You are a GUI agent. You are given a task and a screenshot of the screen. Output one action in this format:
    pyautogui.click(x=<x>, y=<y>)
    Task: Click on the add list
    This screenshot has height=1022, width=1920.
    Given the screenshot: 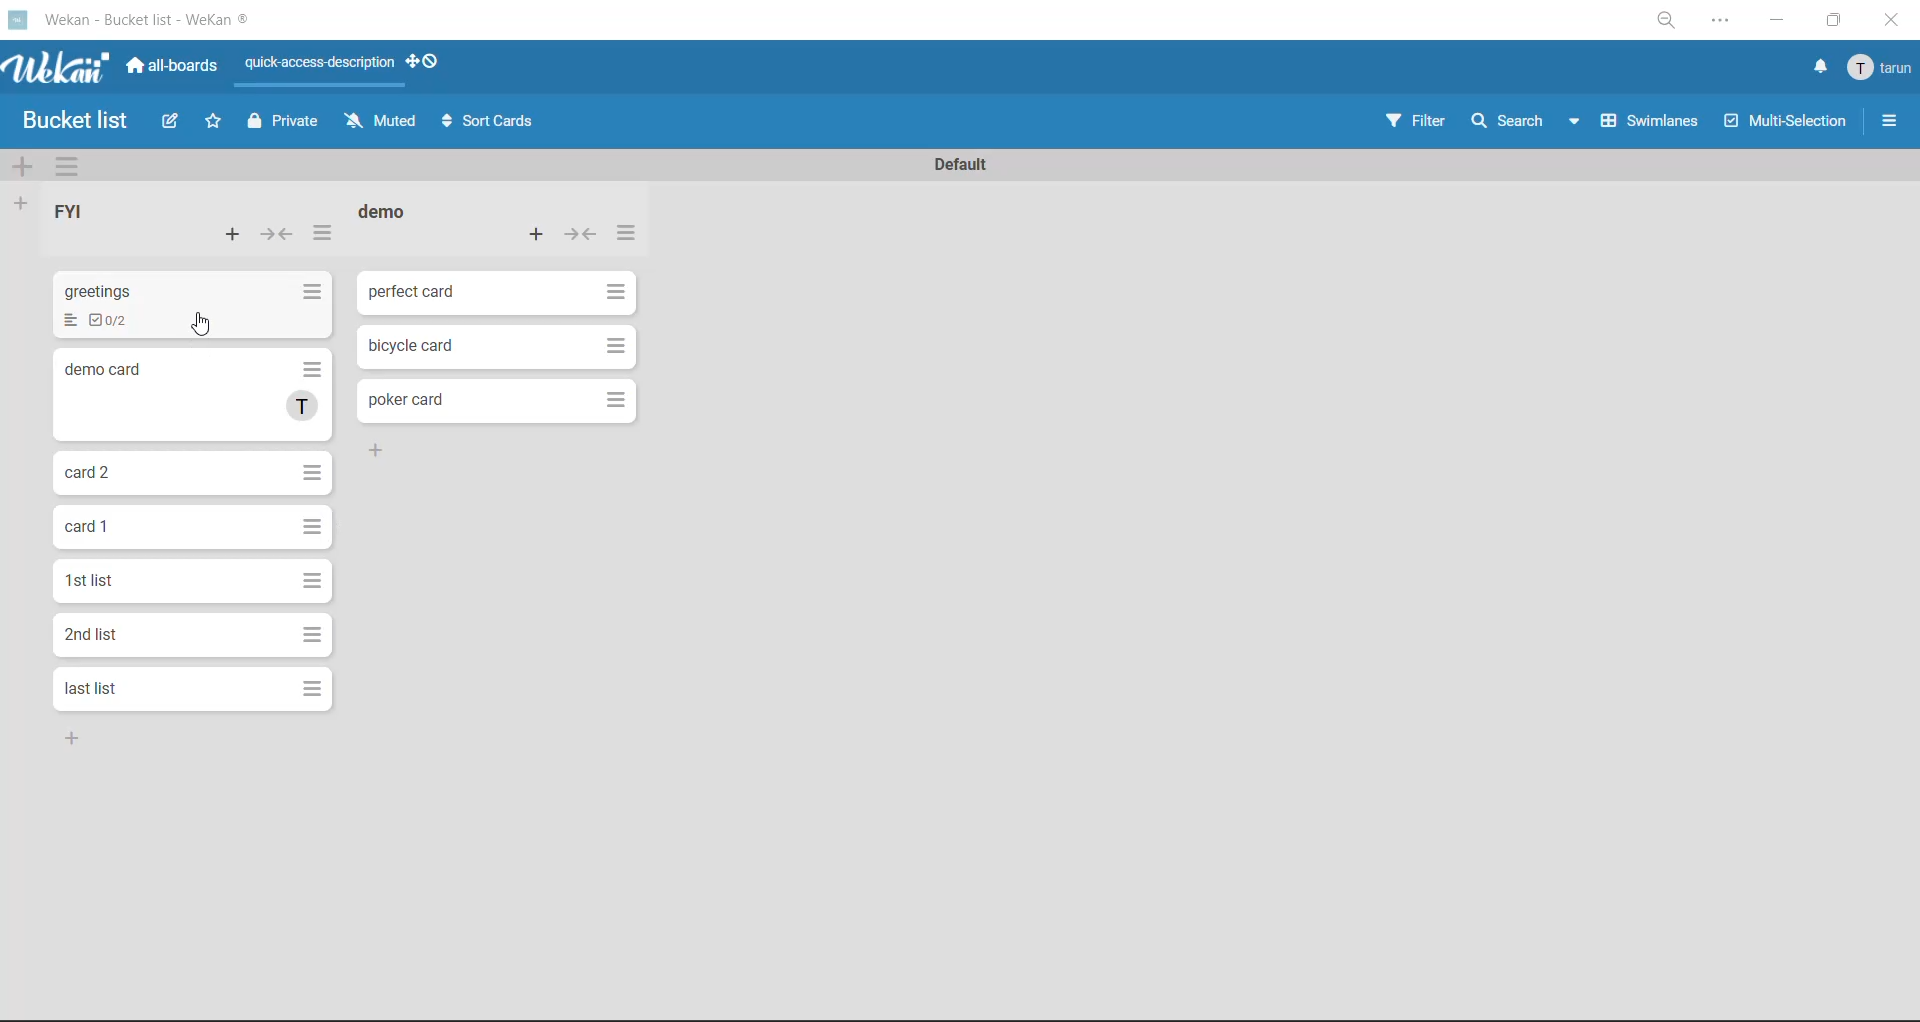 What is the action you would take?
    pyautogui.click(x=22, y=204)
    